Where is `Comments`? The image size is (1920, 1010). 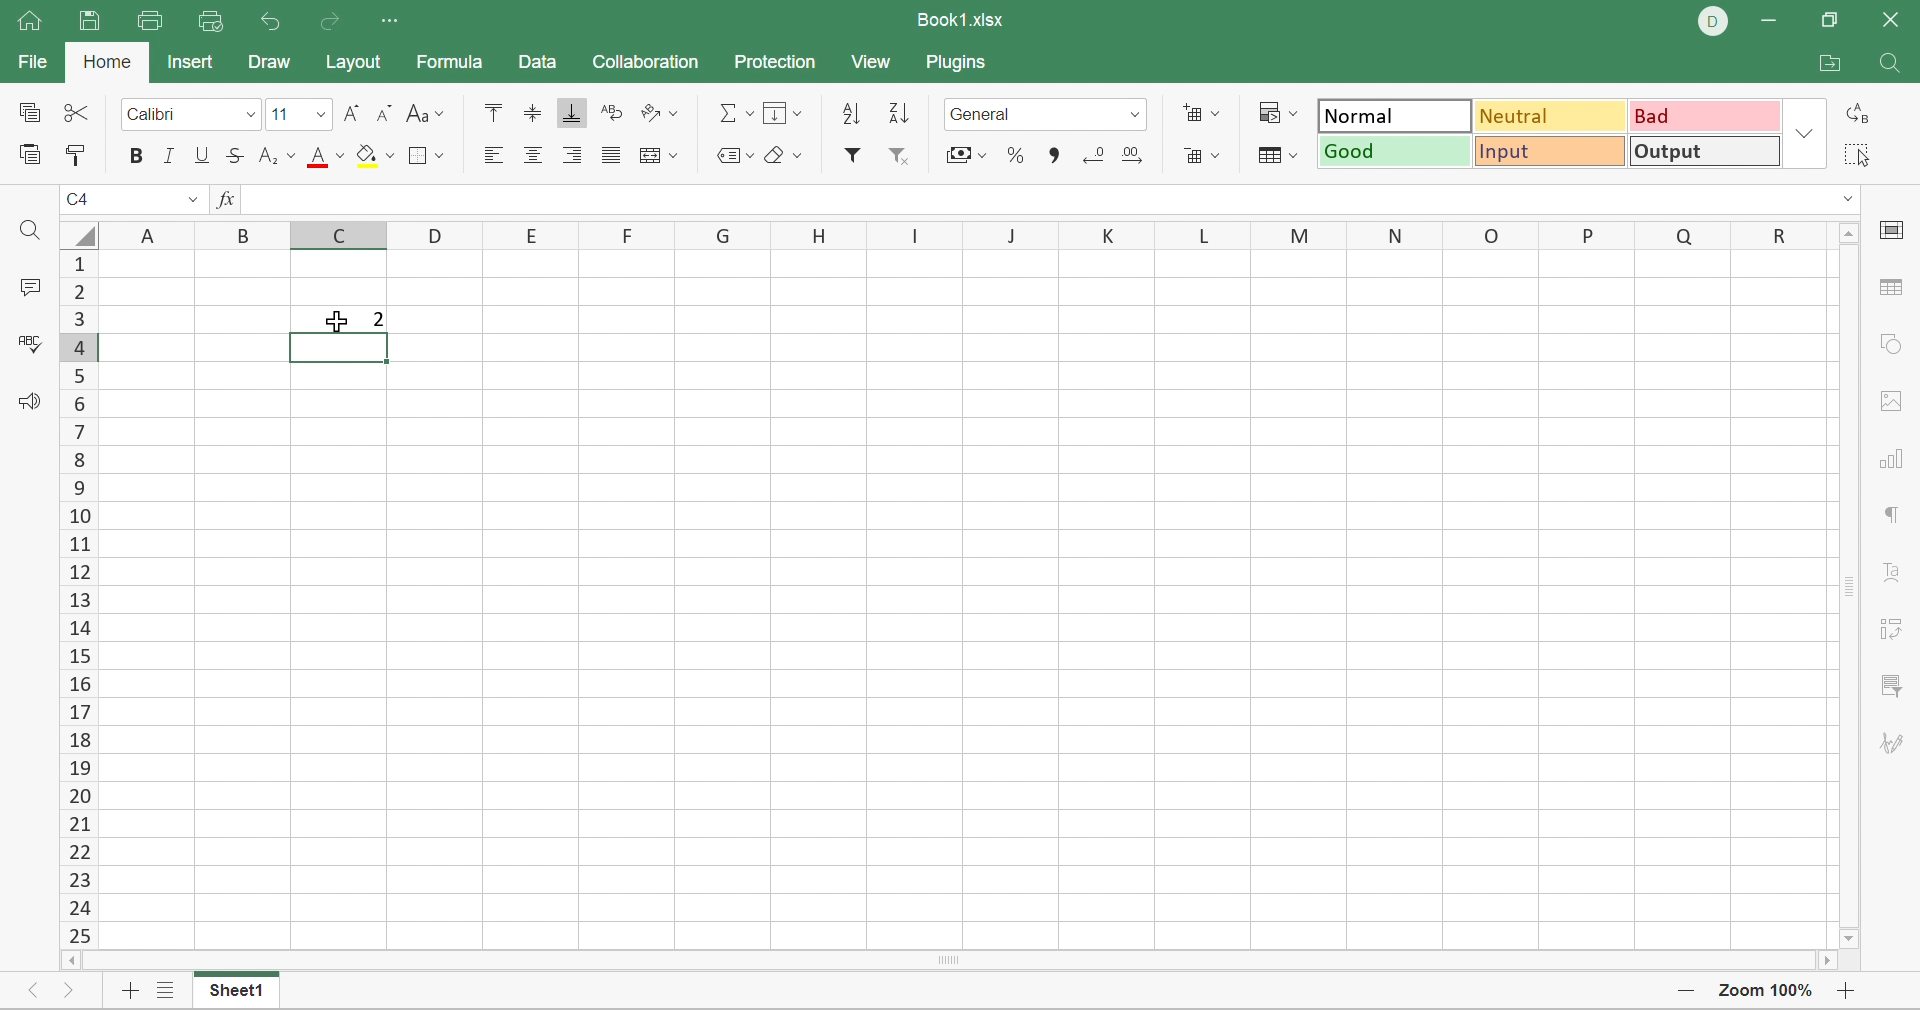
Comments is located at coordinates (27, 289).